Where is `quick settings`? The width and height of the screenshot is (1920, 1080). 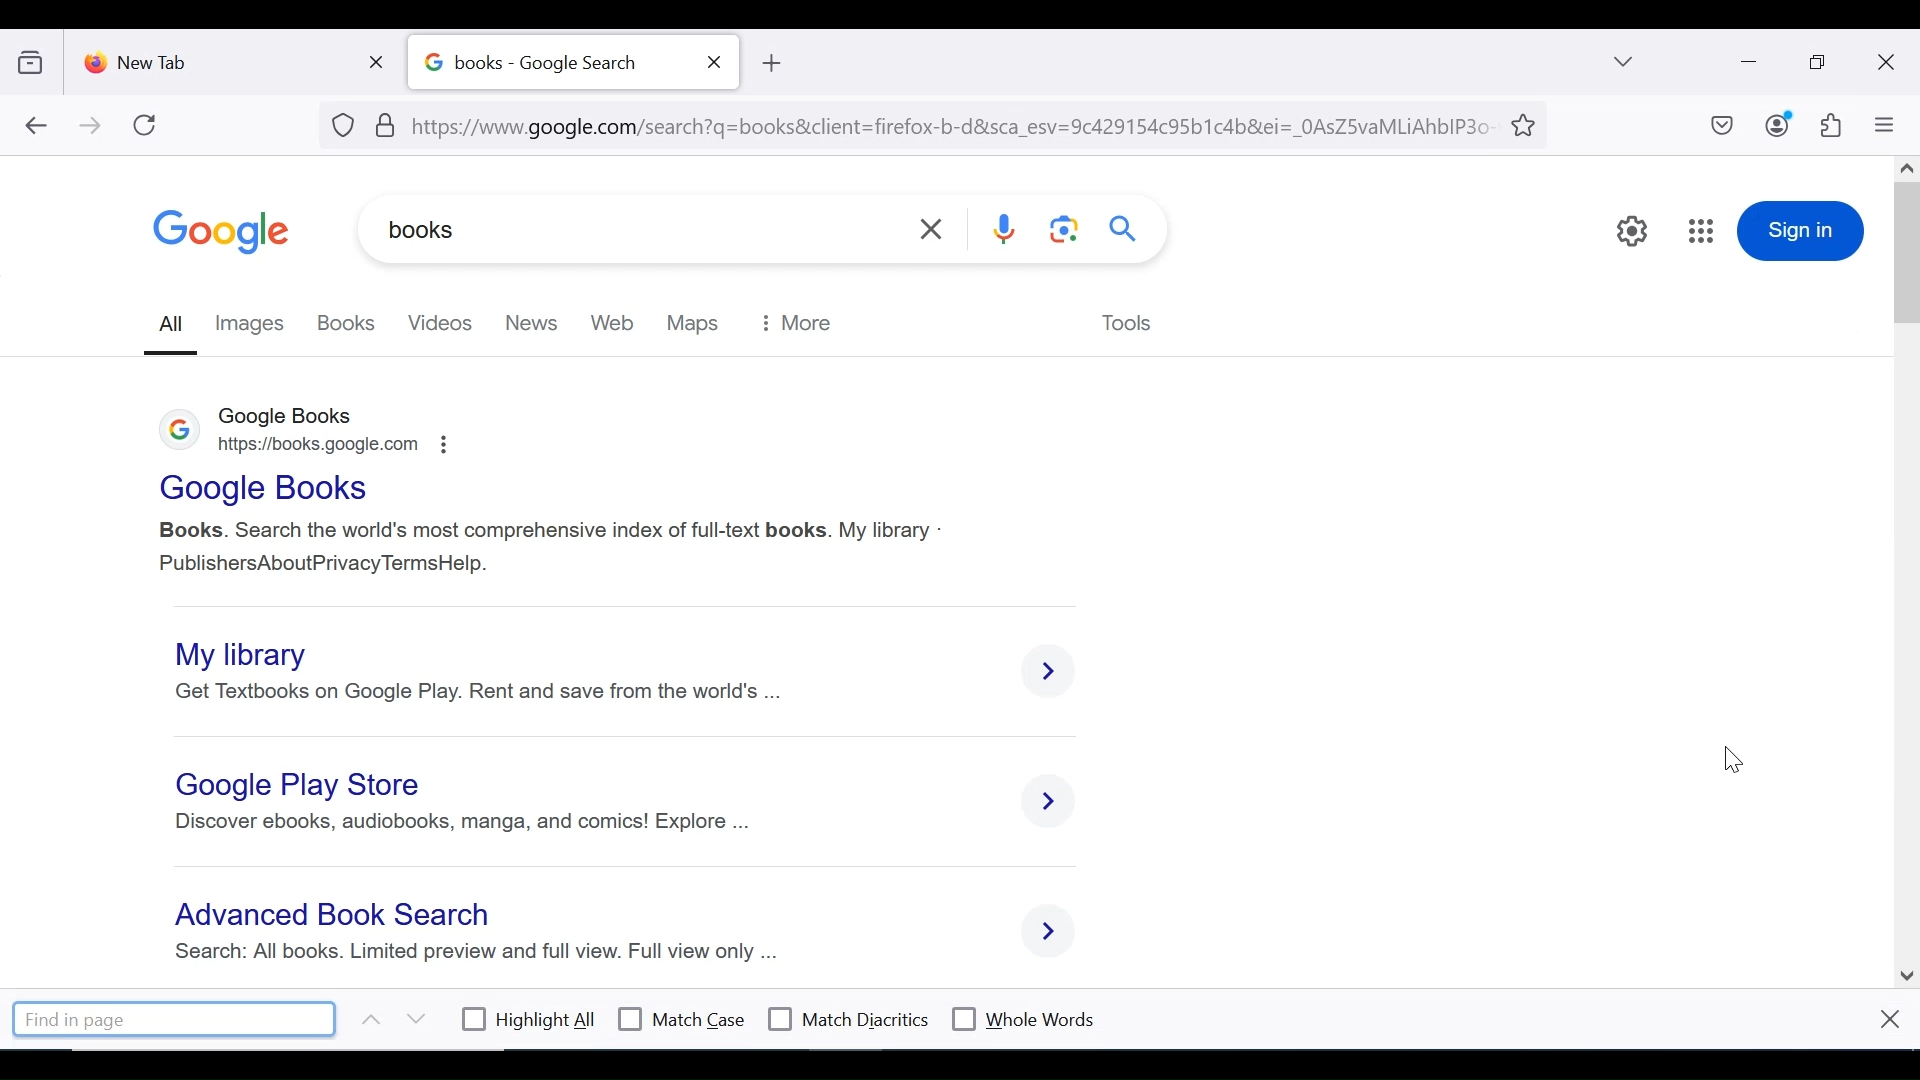 quick settings is located at coordinates (1631, 232).